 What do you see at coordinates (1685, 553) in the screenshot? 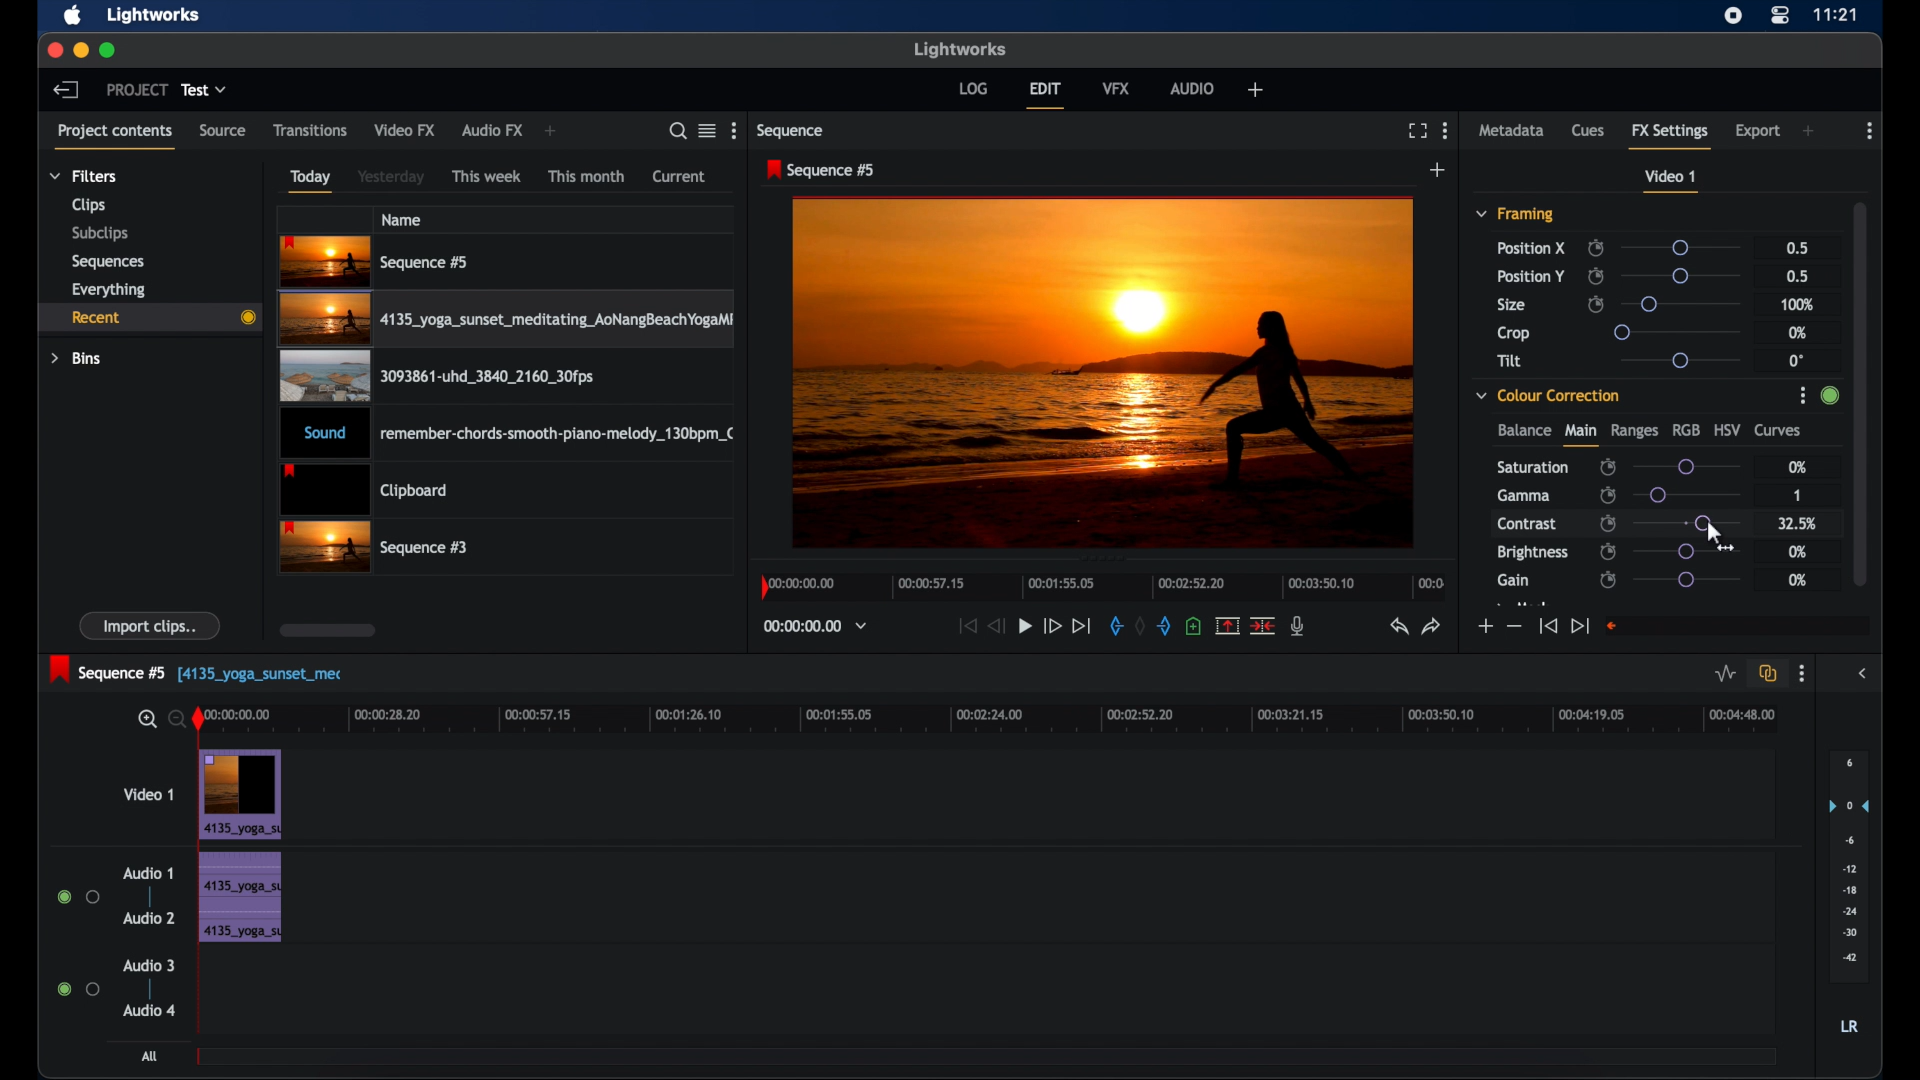
I see `slider` at bounding box center [1685, 553].